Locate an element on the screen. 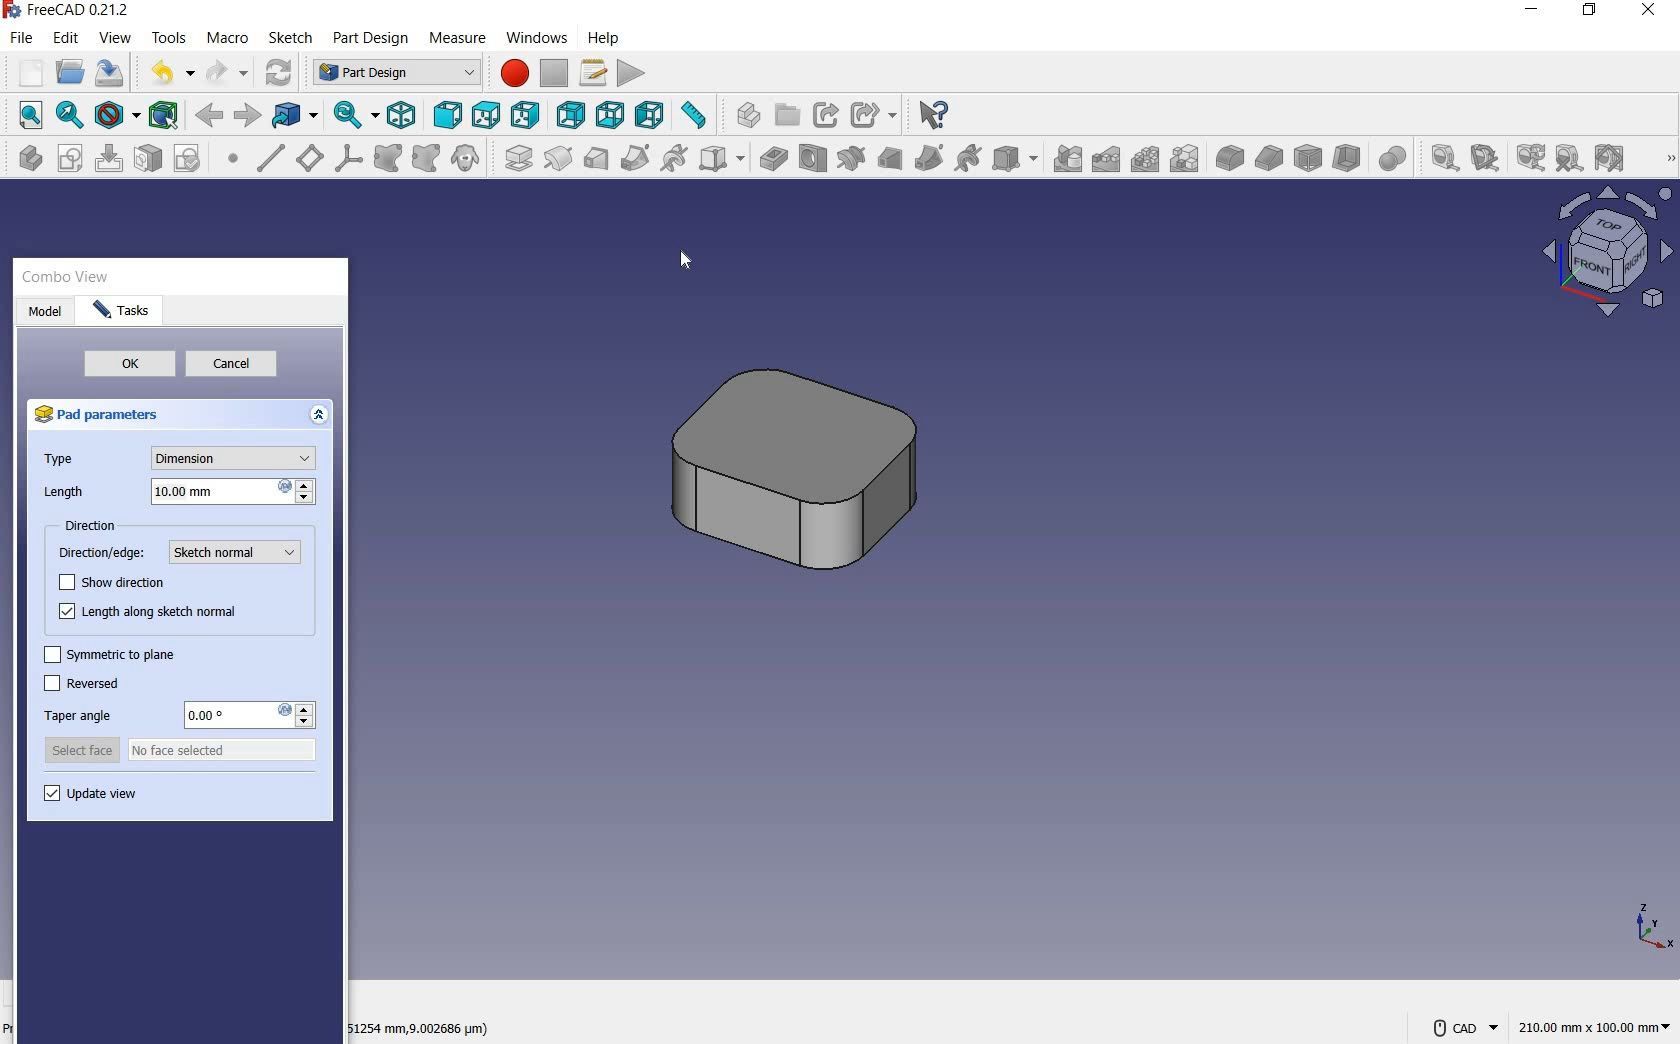  rear is located at coordinates (571, 116).